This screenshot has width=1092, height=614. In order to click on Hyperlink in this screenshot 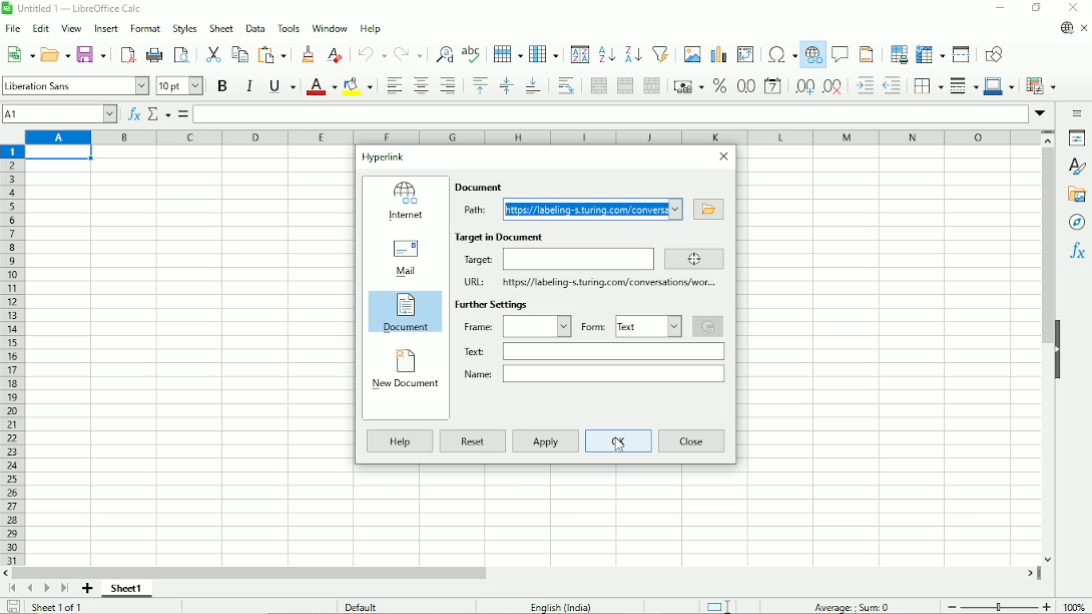, I will do `click(385, 158)`.